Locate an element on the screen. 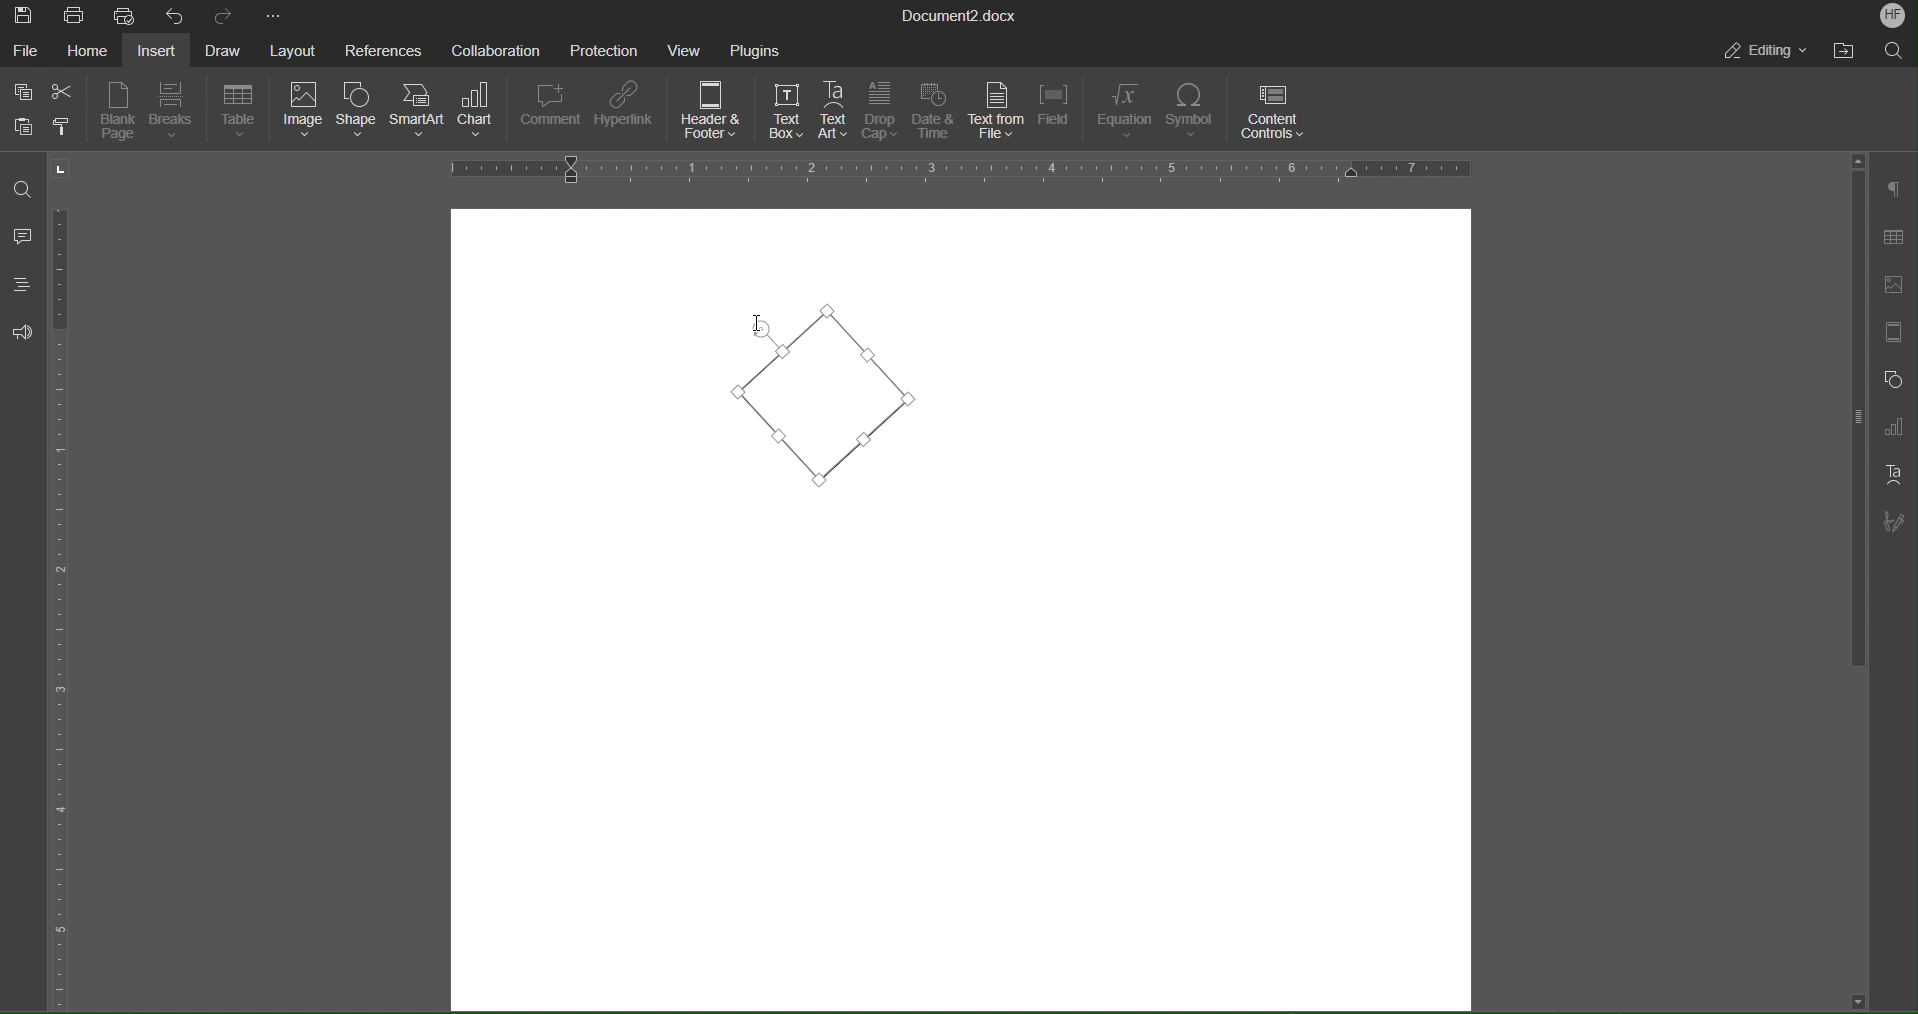 The height and width of the screenshot is (1014, 1918). More is located at coordinates (274, 14).